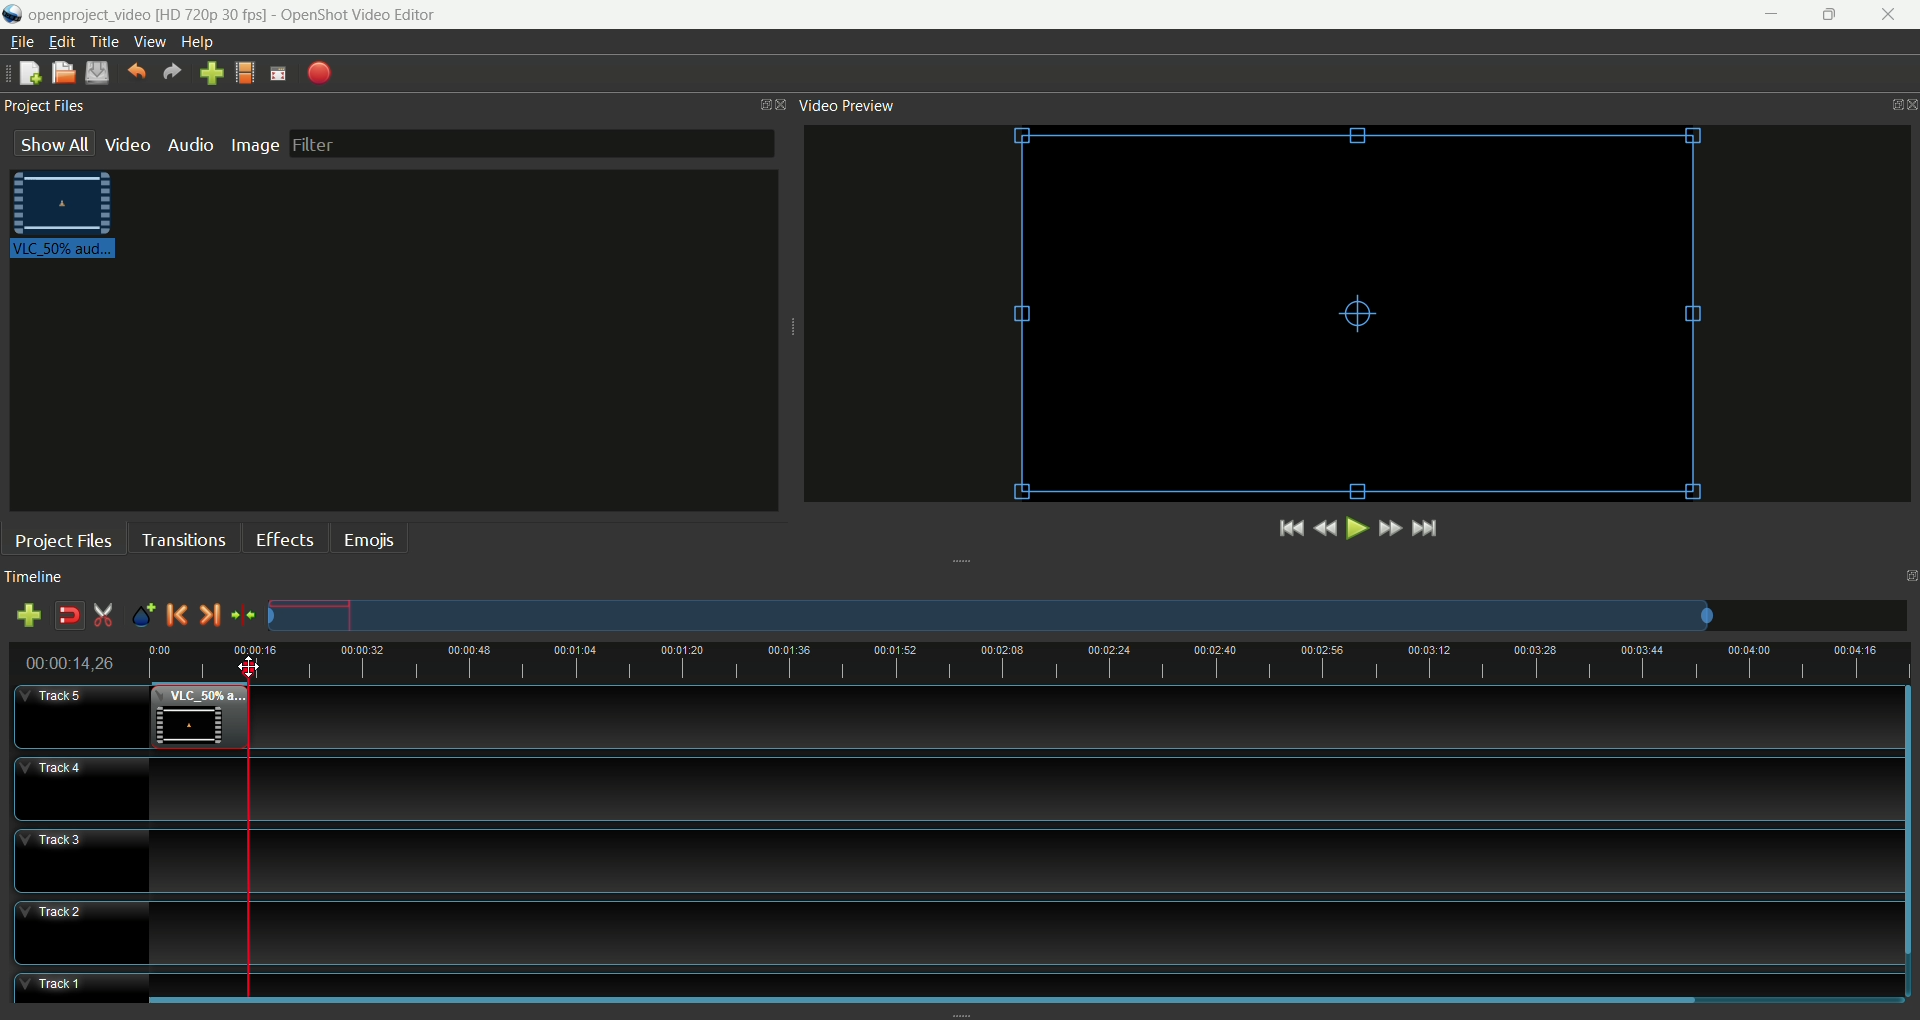 The height and width of the screenshot is (1020, 1920). I want to click on project files, so click(65, 541).